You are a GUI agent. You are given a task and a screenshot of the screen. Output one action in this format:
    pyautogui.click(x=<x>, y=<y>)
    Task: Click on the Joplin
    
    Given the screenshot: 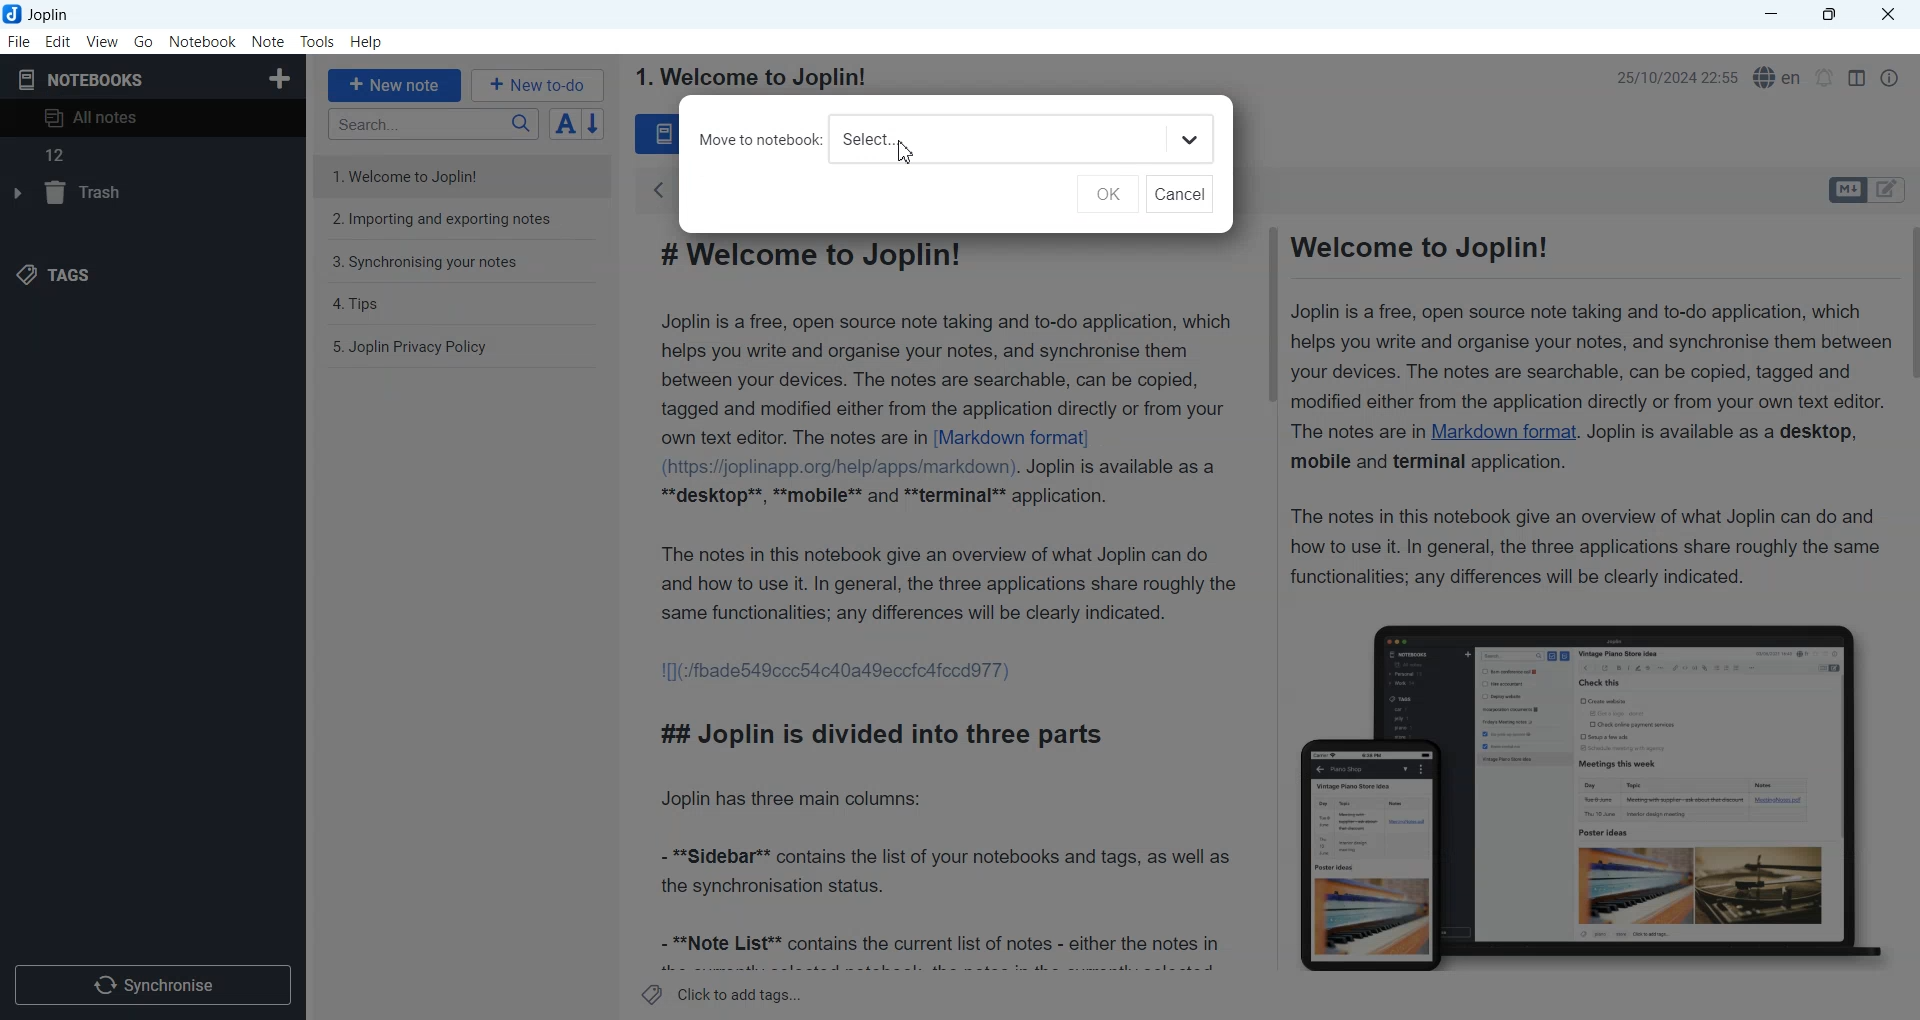 What is the action you would take?
    pyautogui.click(x=43, y=14)
    